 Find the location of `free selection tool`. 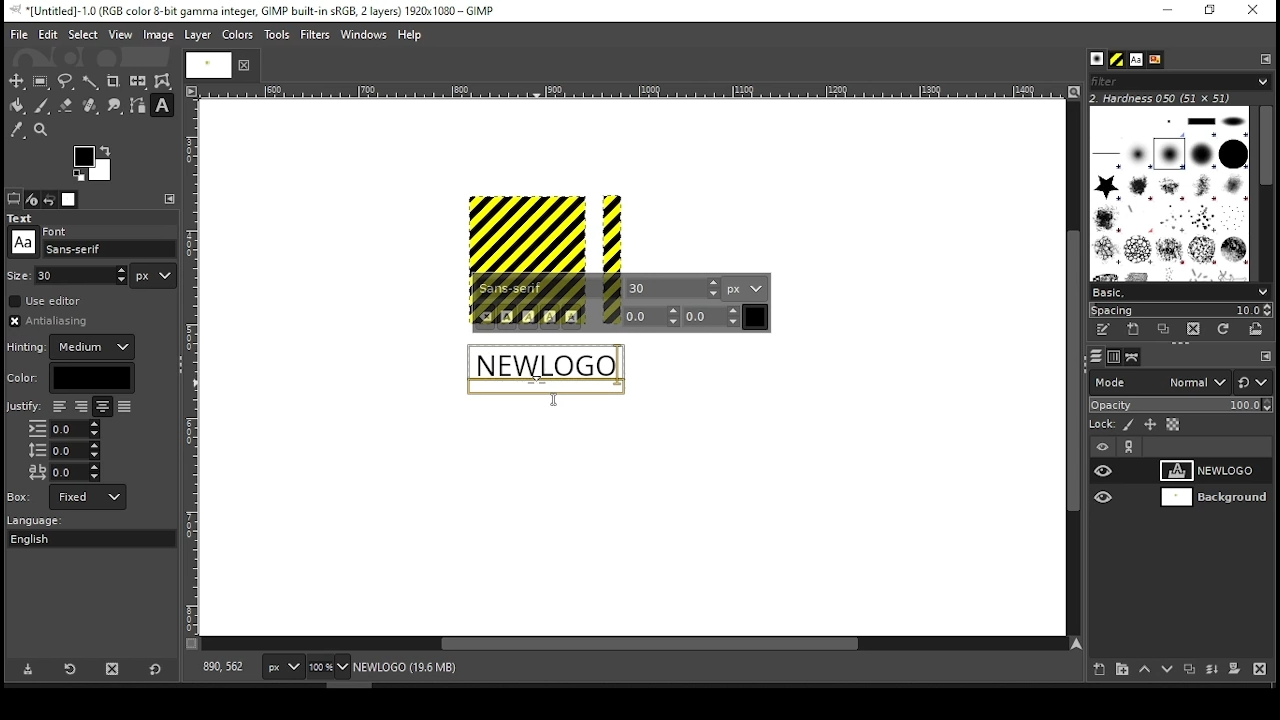

free selection tool is located at coordinates (68, 82).